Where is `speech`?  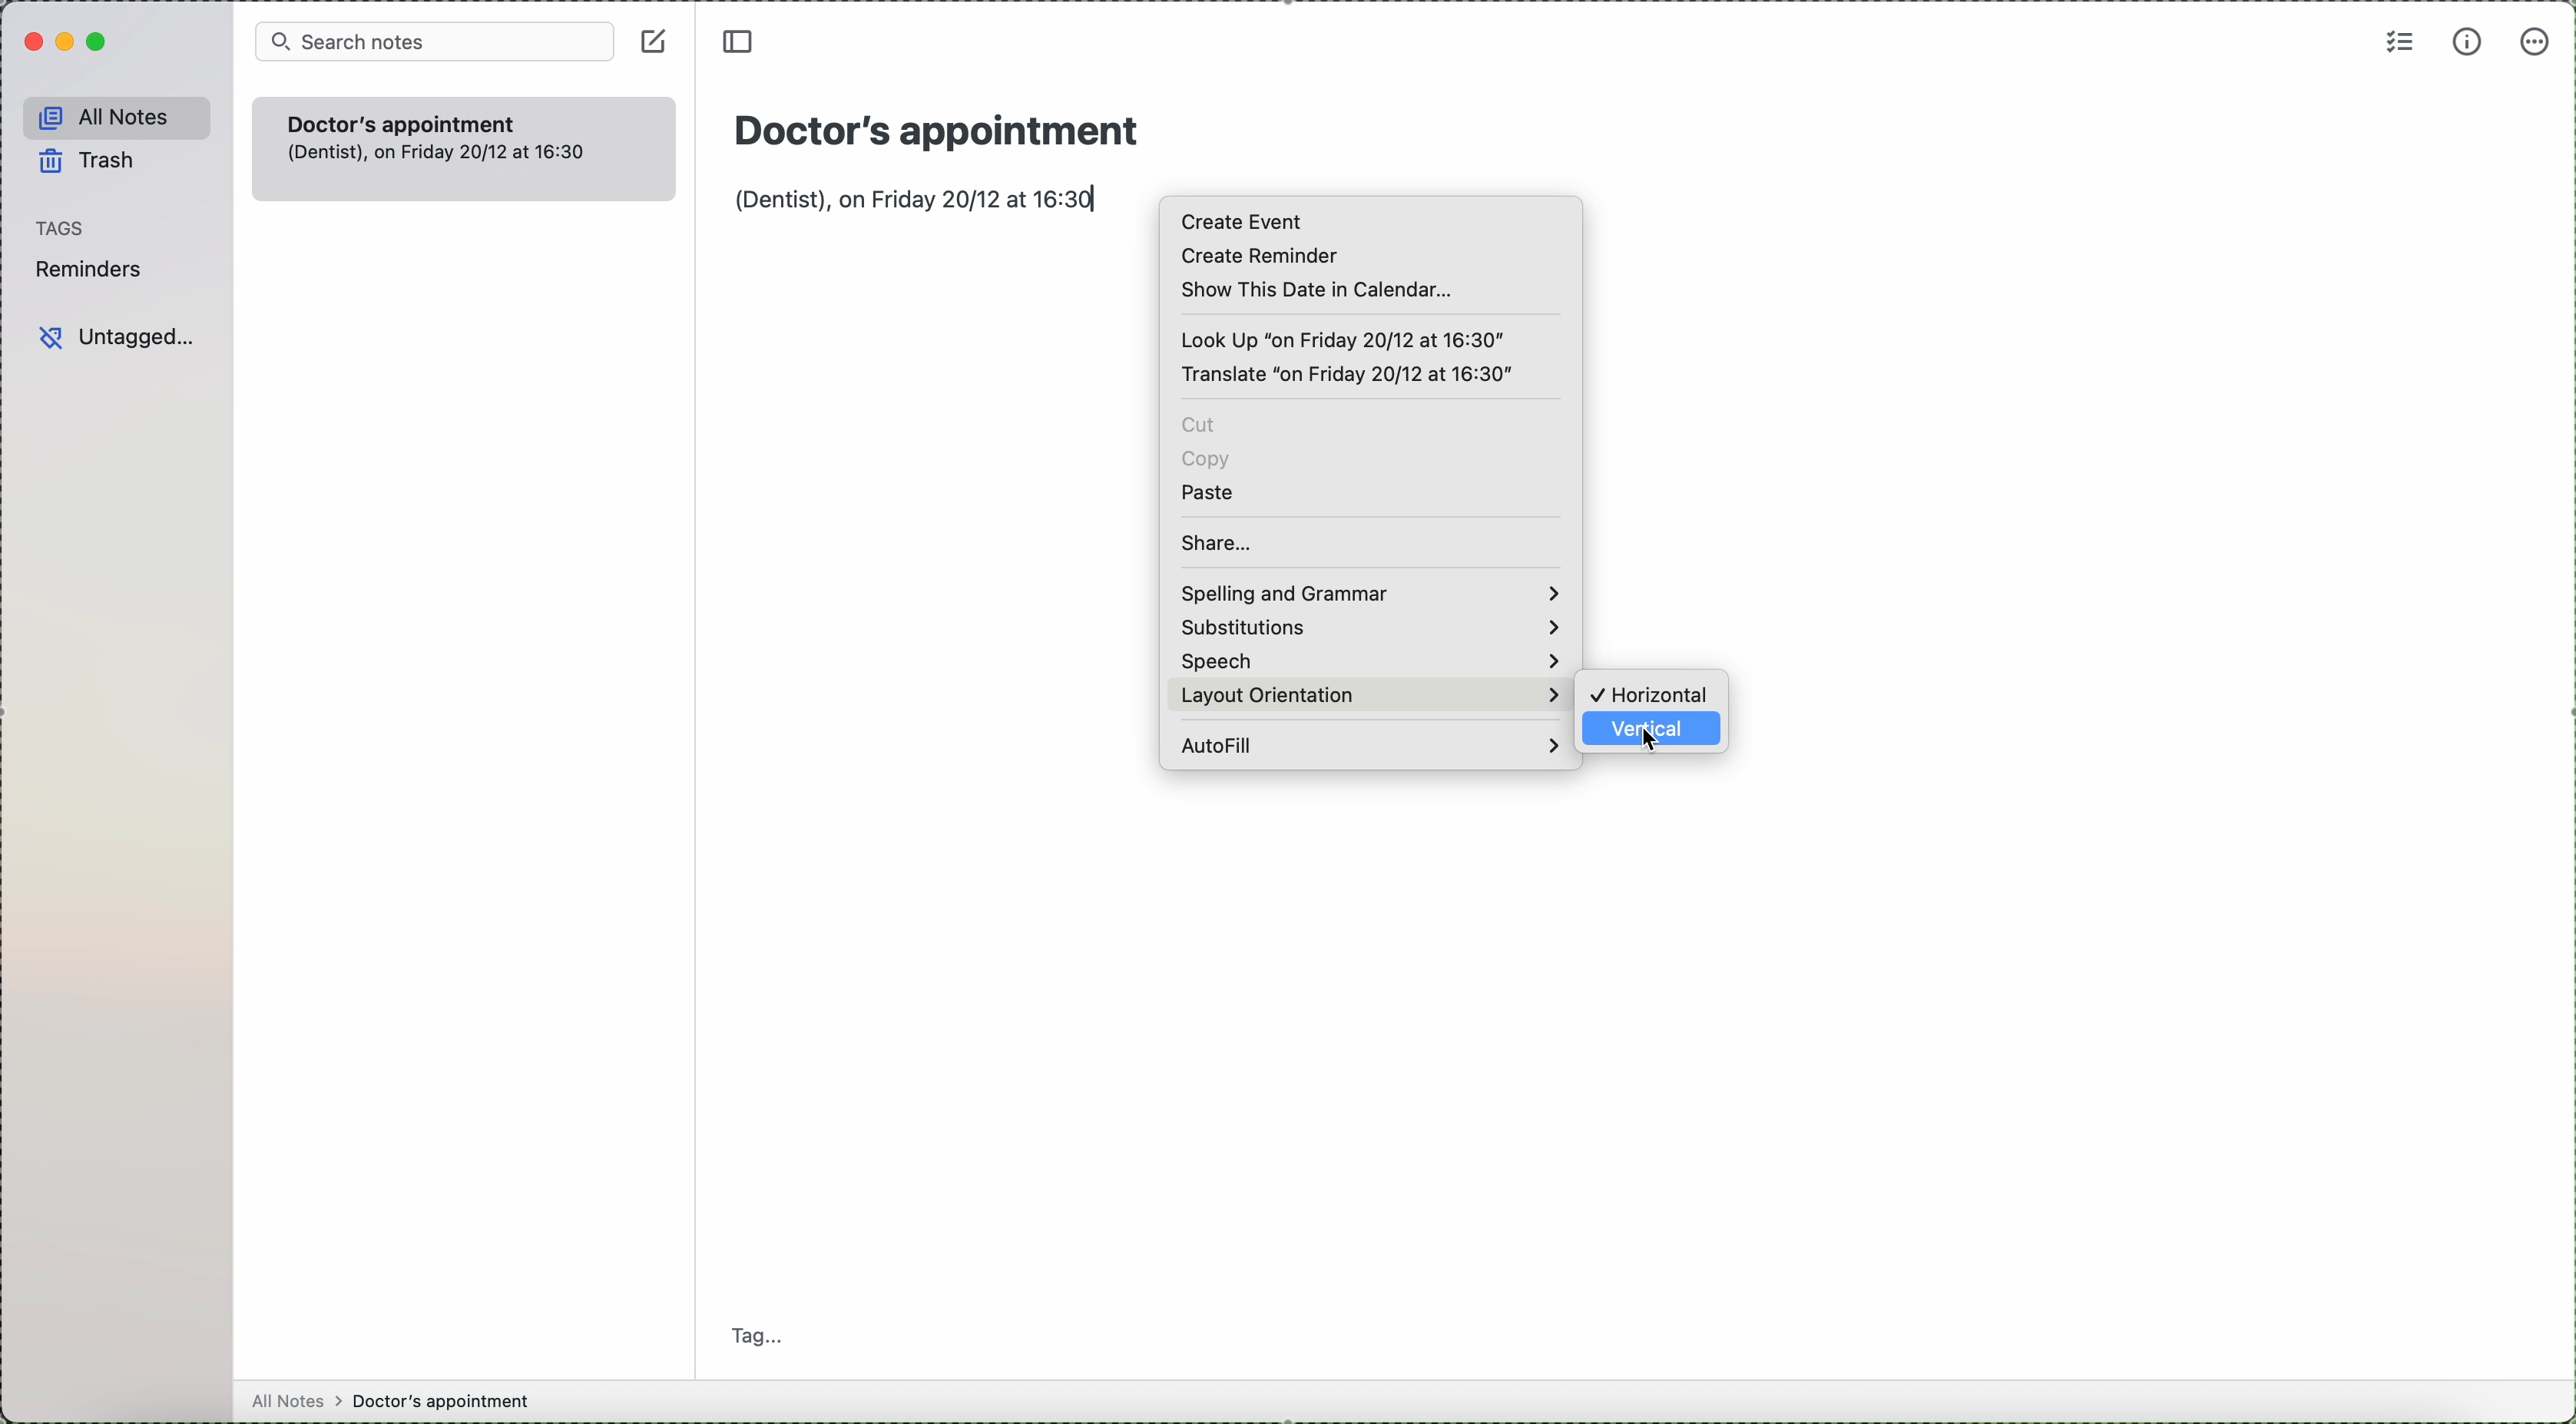 speech is located at coordinates (1368, 661).